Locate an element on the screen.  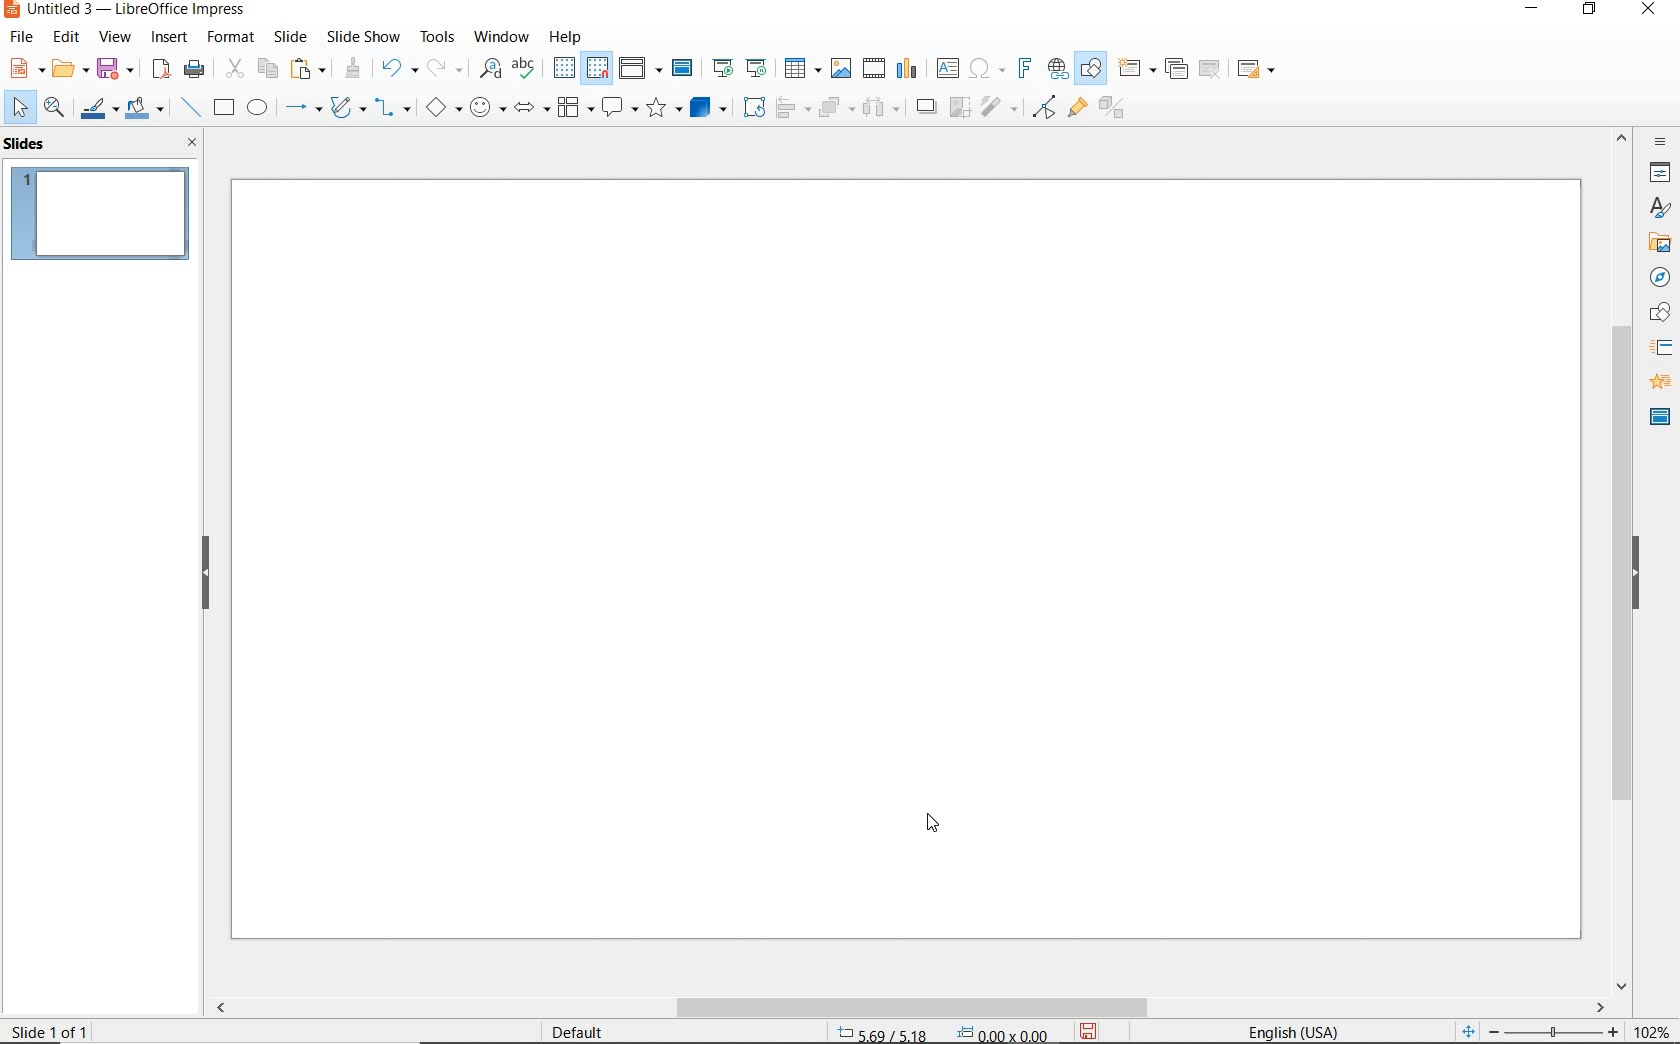
THREE OBJECTS TO DISTRIBUTE is located at coordinates (879, 110).